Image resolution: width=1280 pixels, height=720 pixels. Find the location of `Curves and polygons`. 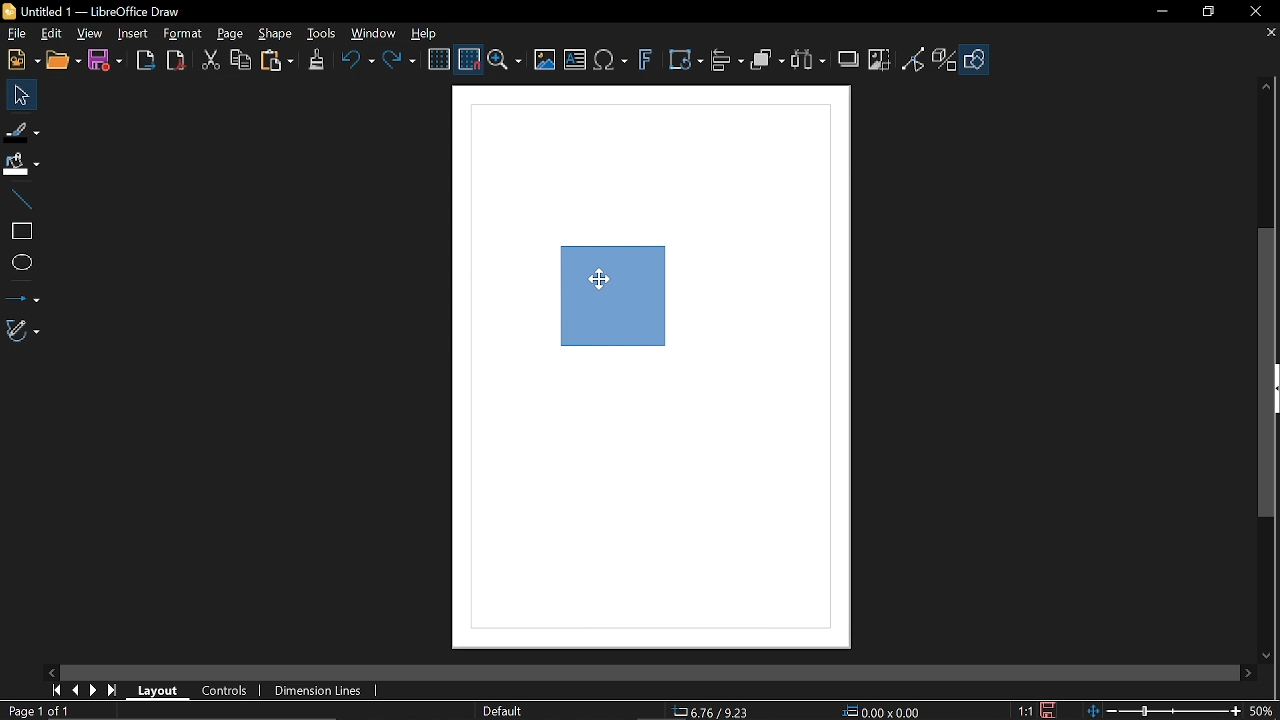

Curves and polygons is located at coordinates (21, 331).